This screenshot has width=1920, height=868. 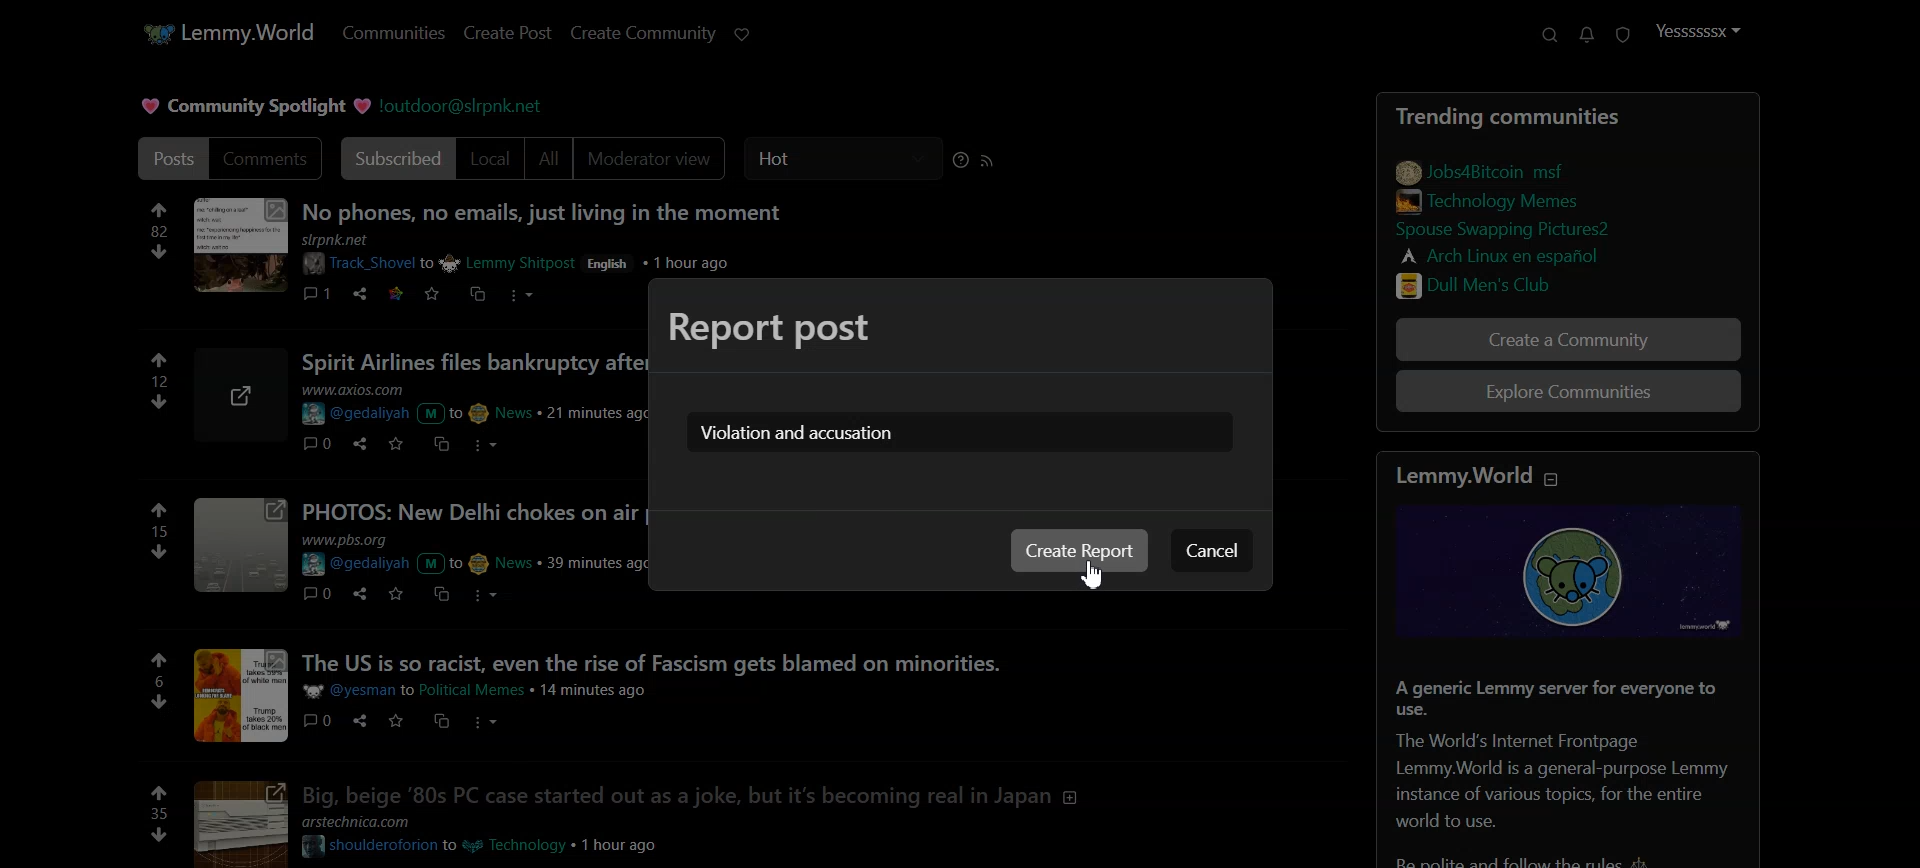 What do you see at coordinates (506, 33) in the screenshot?
I see `Create Post` at bounding box center [506, 33].